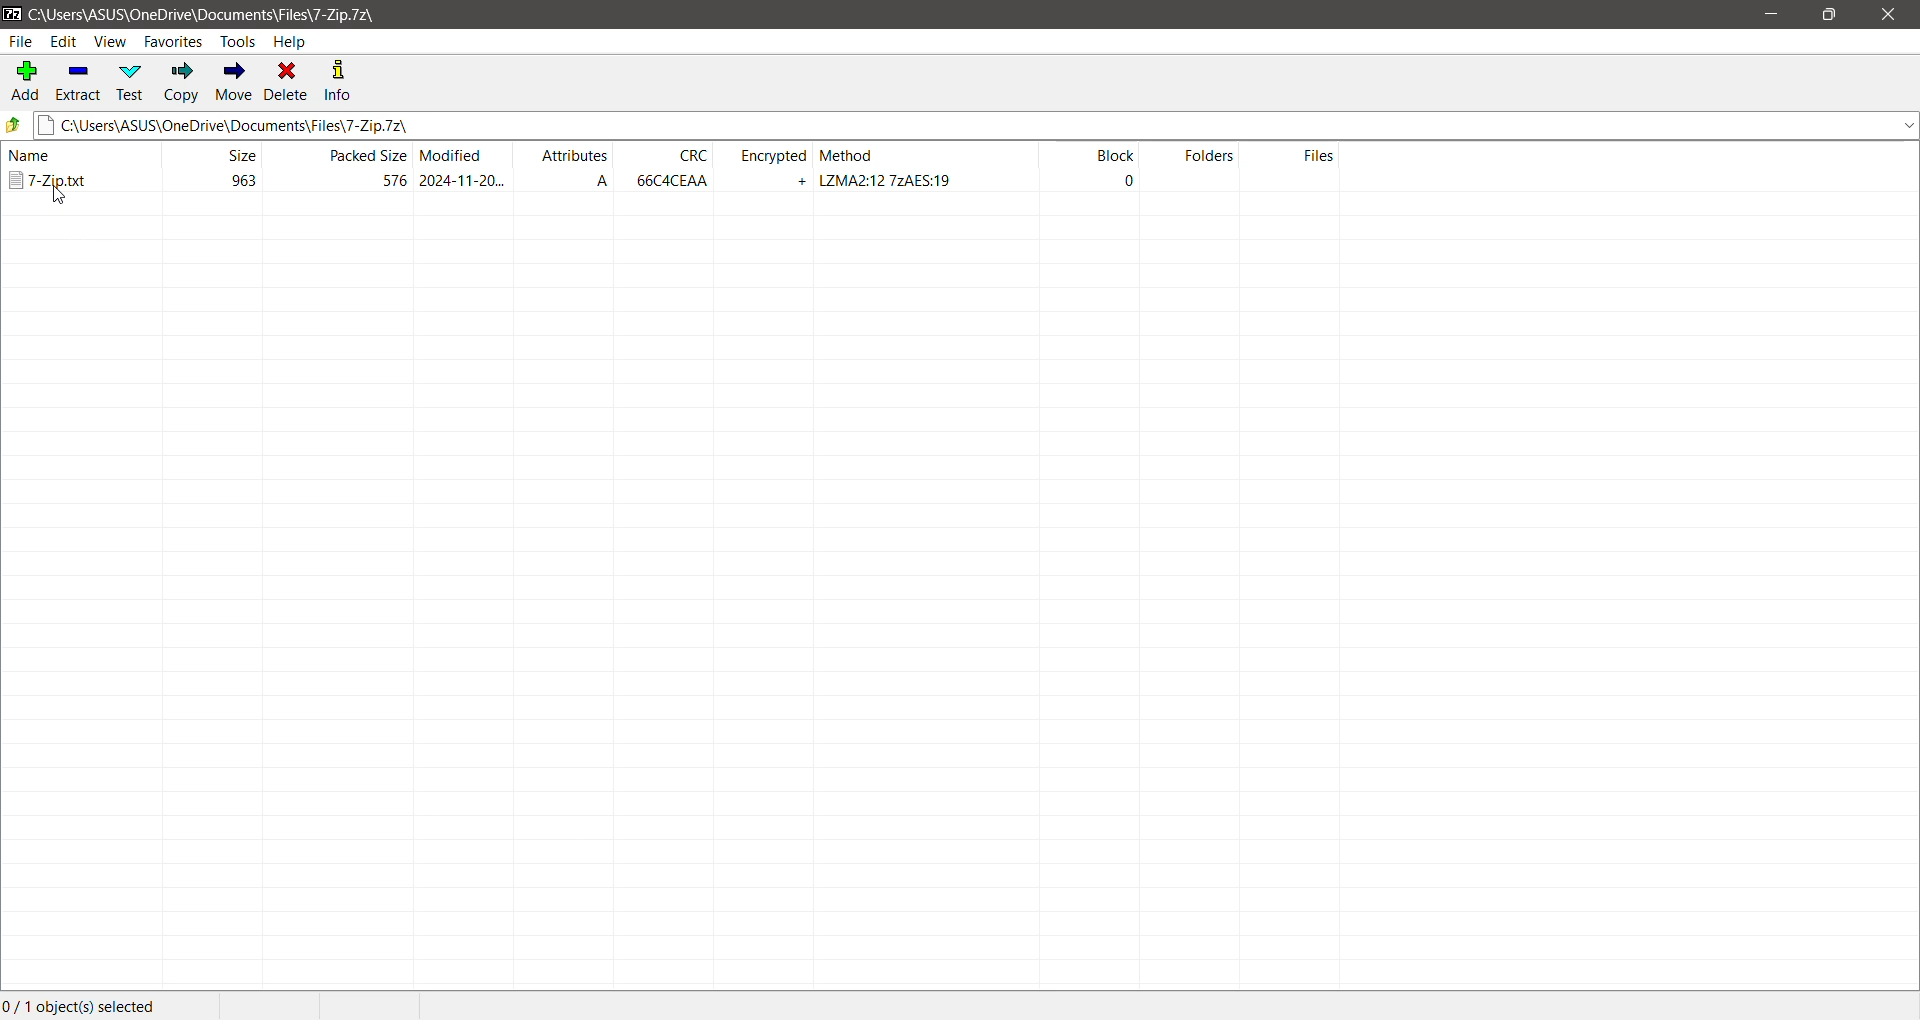  What do you see at coordinates (90, 1007) in the screenshot?
I see `Current Selection` at bounding box center [90, 1007].